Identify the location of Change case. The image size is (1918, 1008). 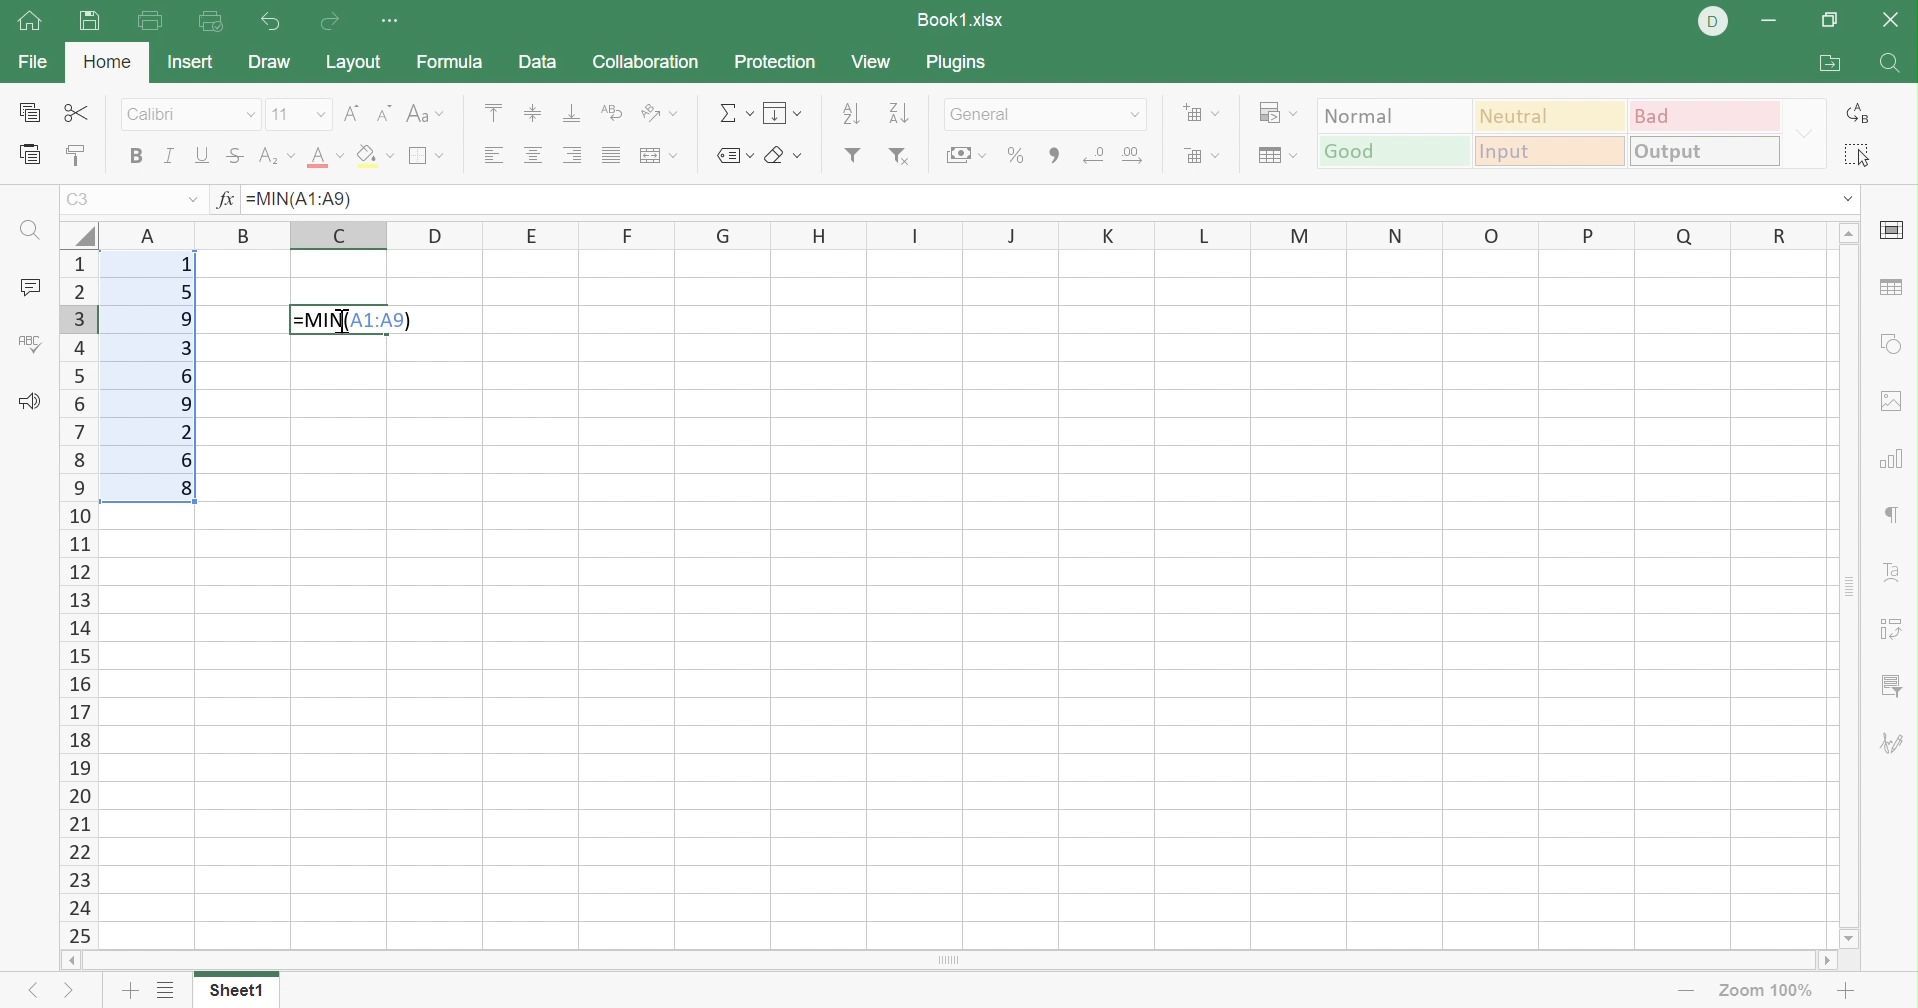
(429, 112).